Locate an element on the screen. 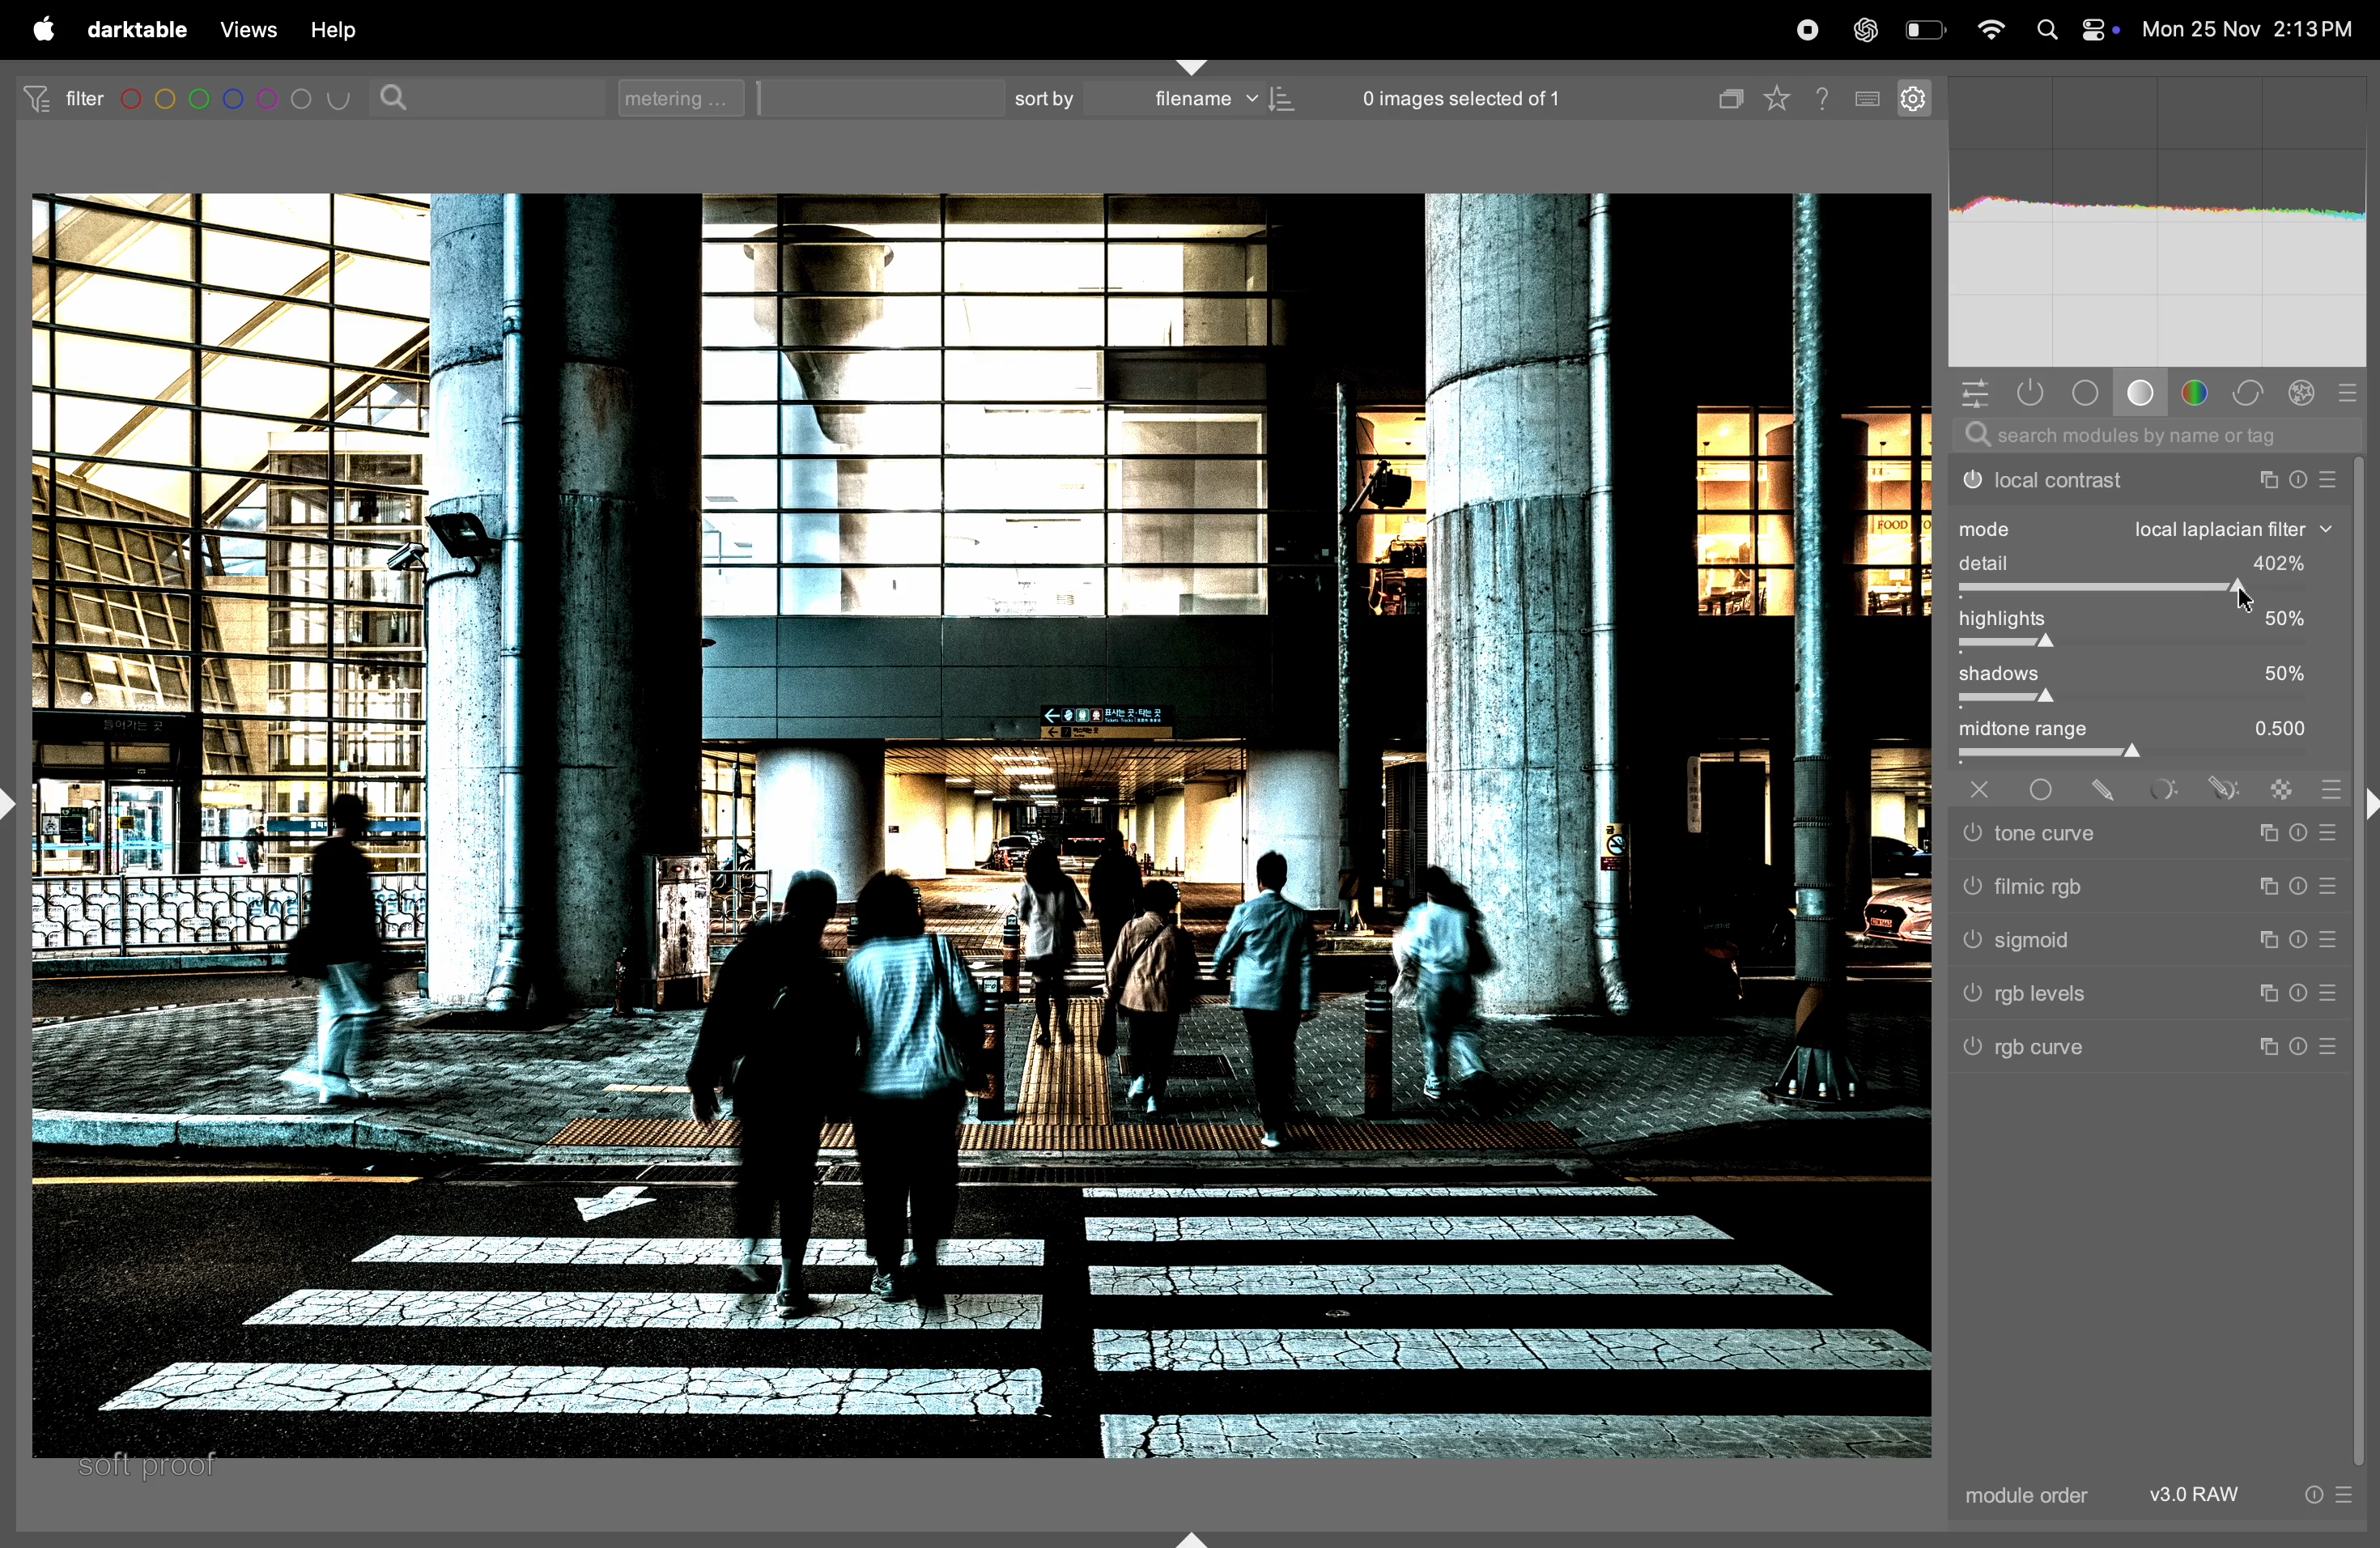  metering is located at coordinates (689, 97).